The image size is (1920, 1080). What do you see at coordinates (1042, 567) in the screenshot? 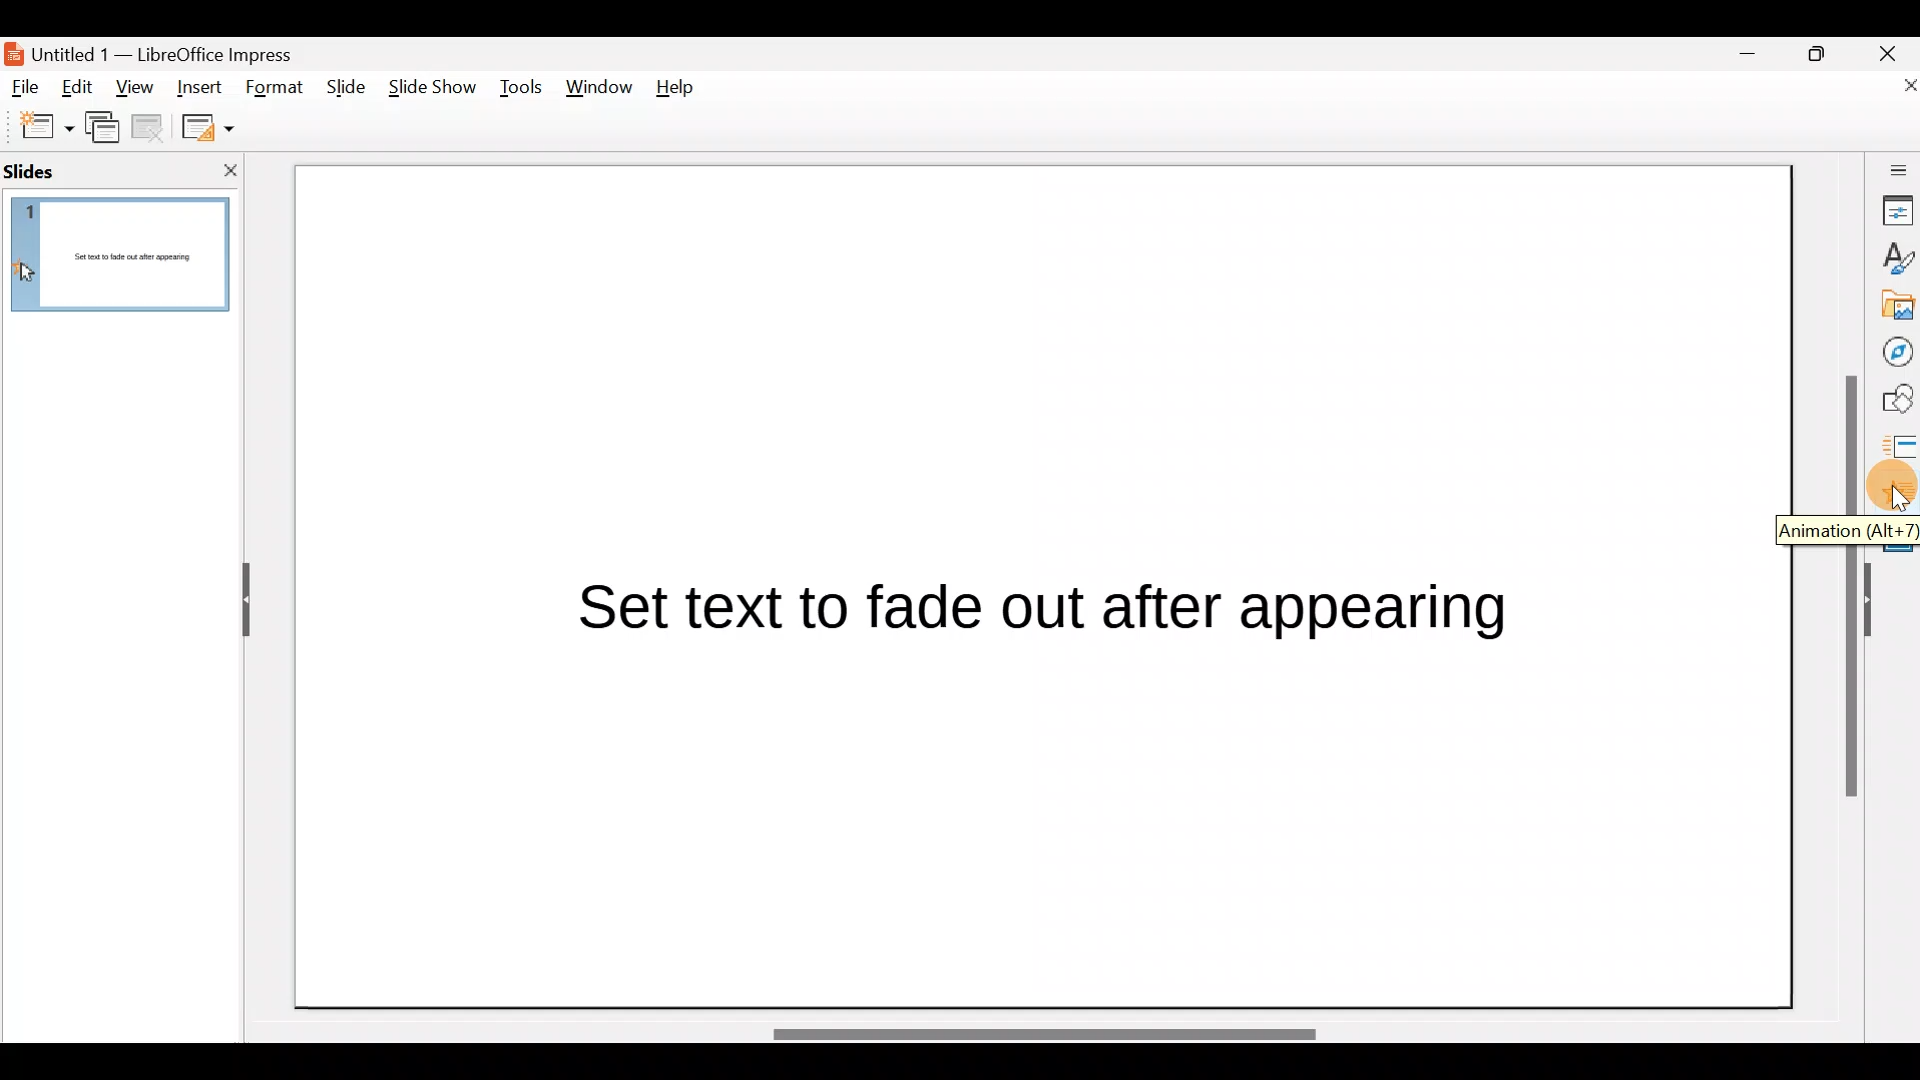
I see `Presentation slide` at bounding box center [1042, 567].